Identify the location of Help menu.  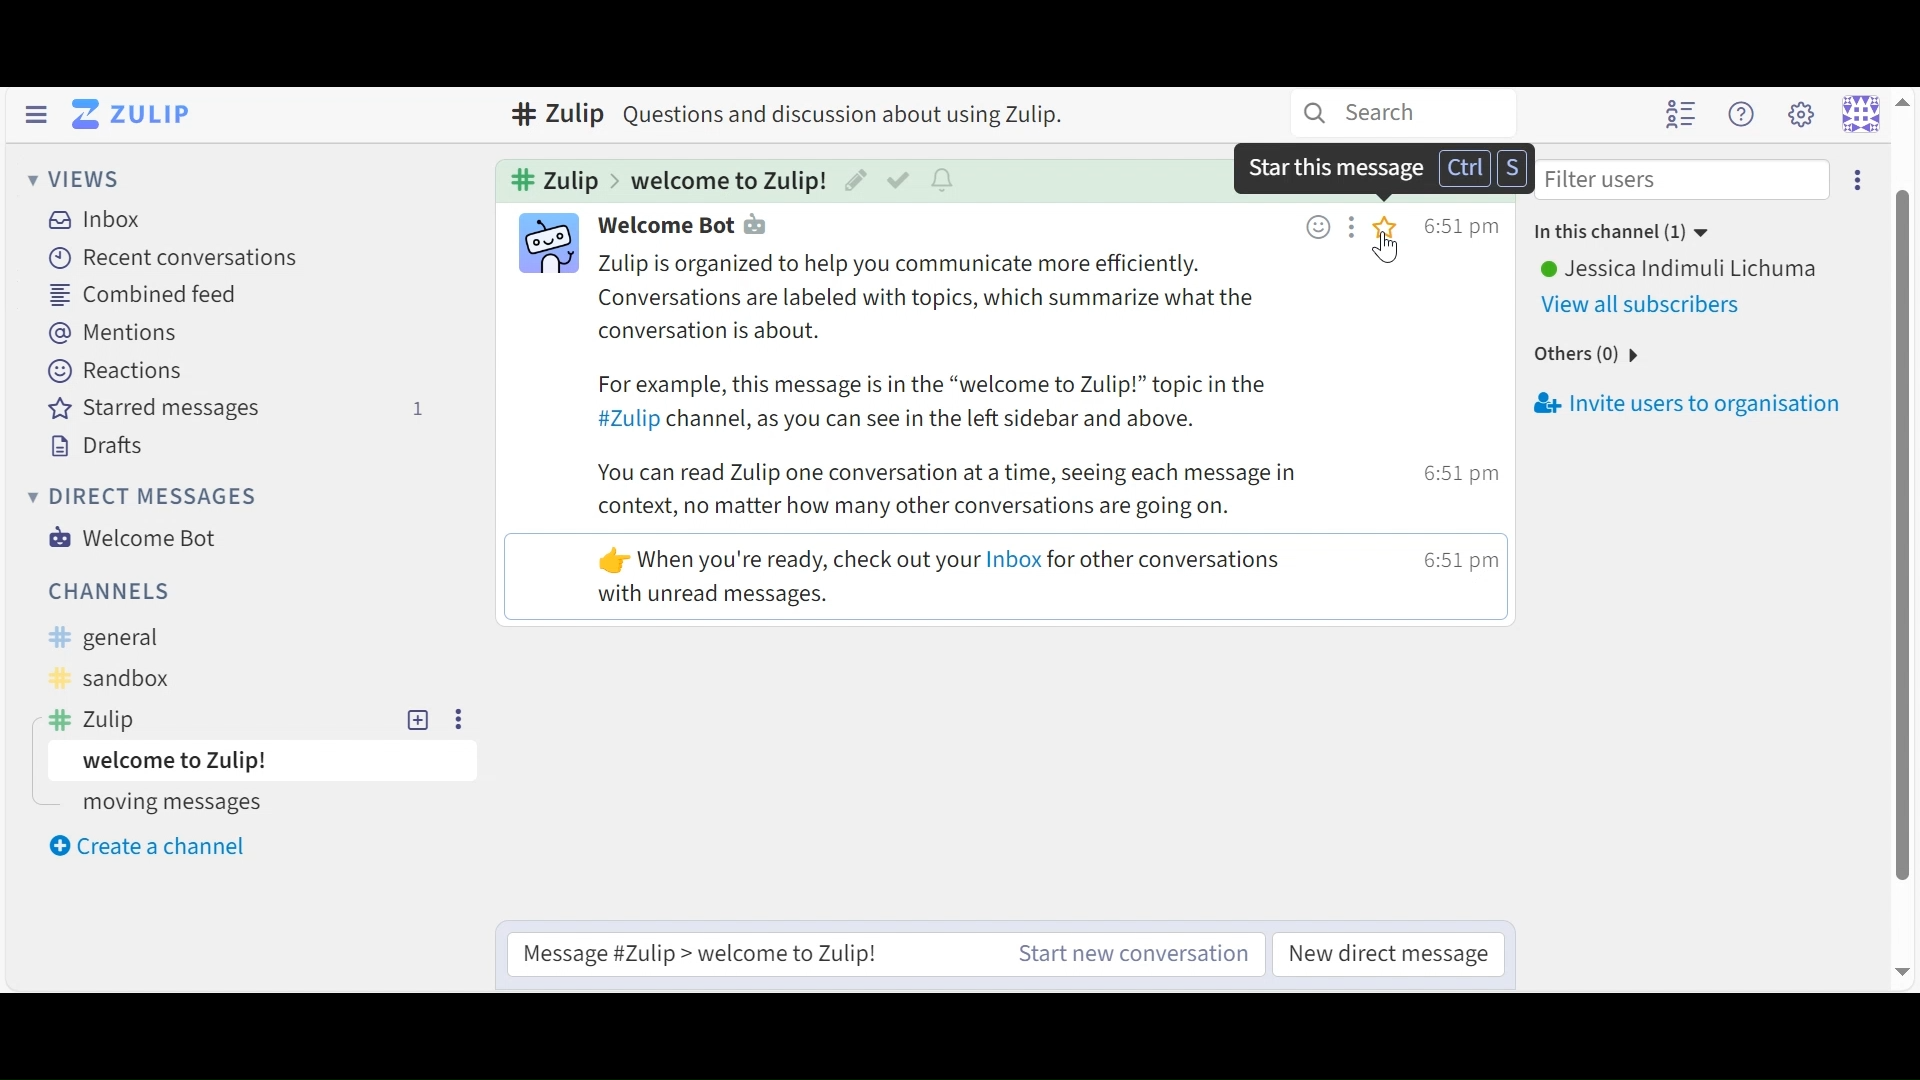
(1745, 113).